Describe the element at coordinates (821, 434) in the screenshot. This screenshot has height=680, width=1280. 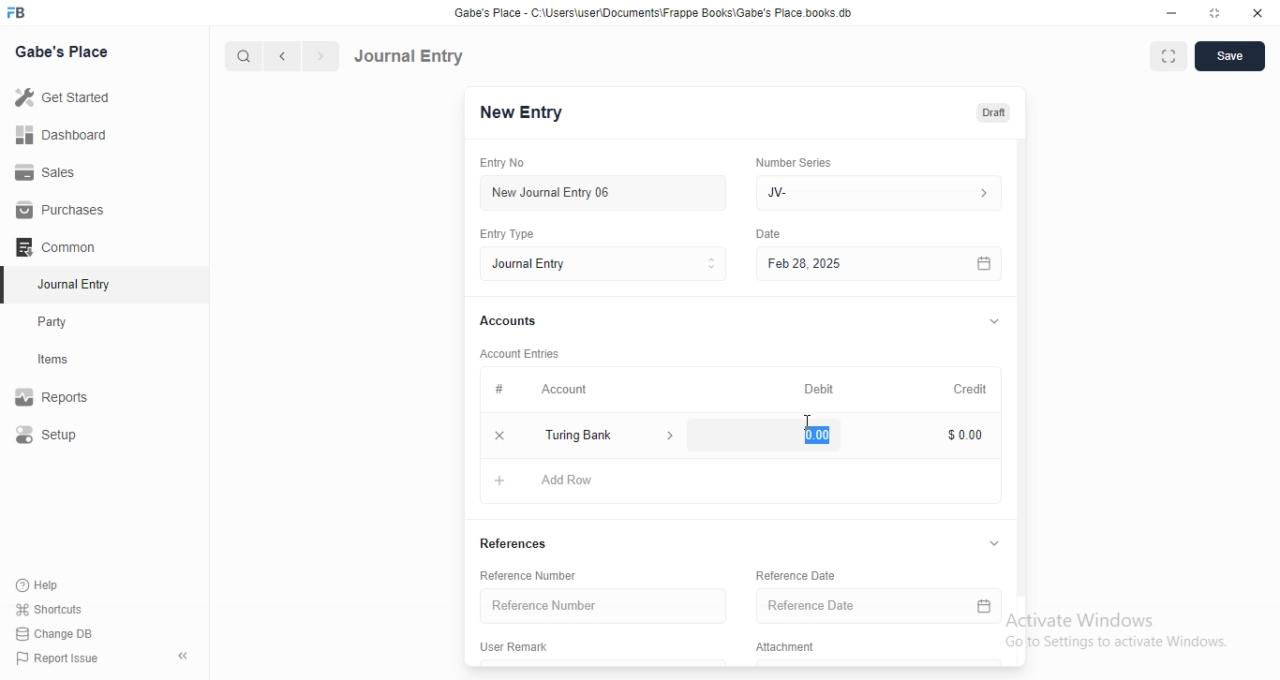
I see `$0.00` at that location.